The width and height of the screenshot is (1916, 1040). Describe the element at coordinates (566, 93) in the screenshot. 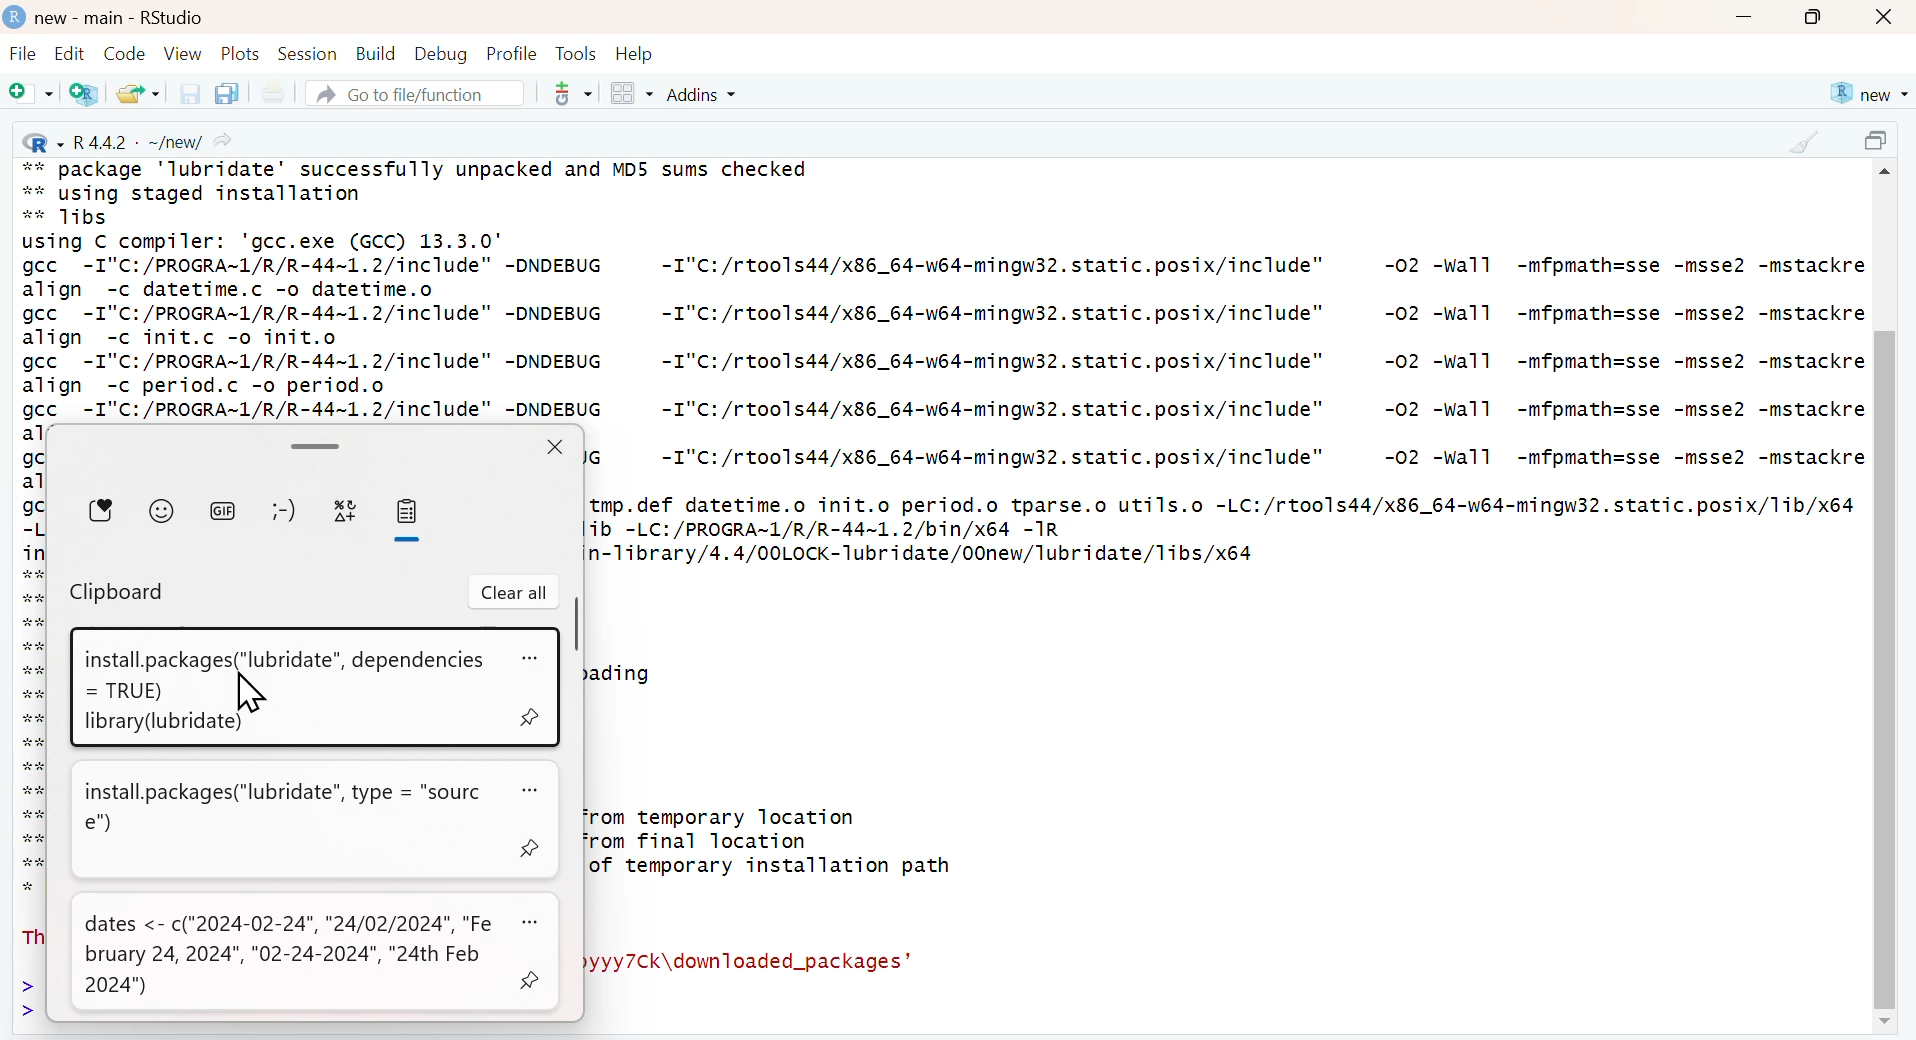

I see `more options` at that location.